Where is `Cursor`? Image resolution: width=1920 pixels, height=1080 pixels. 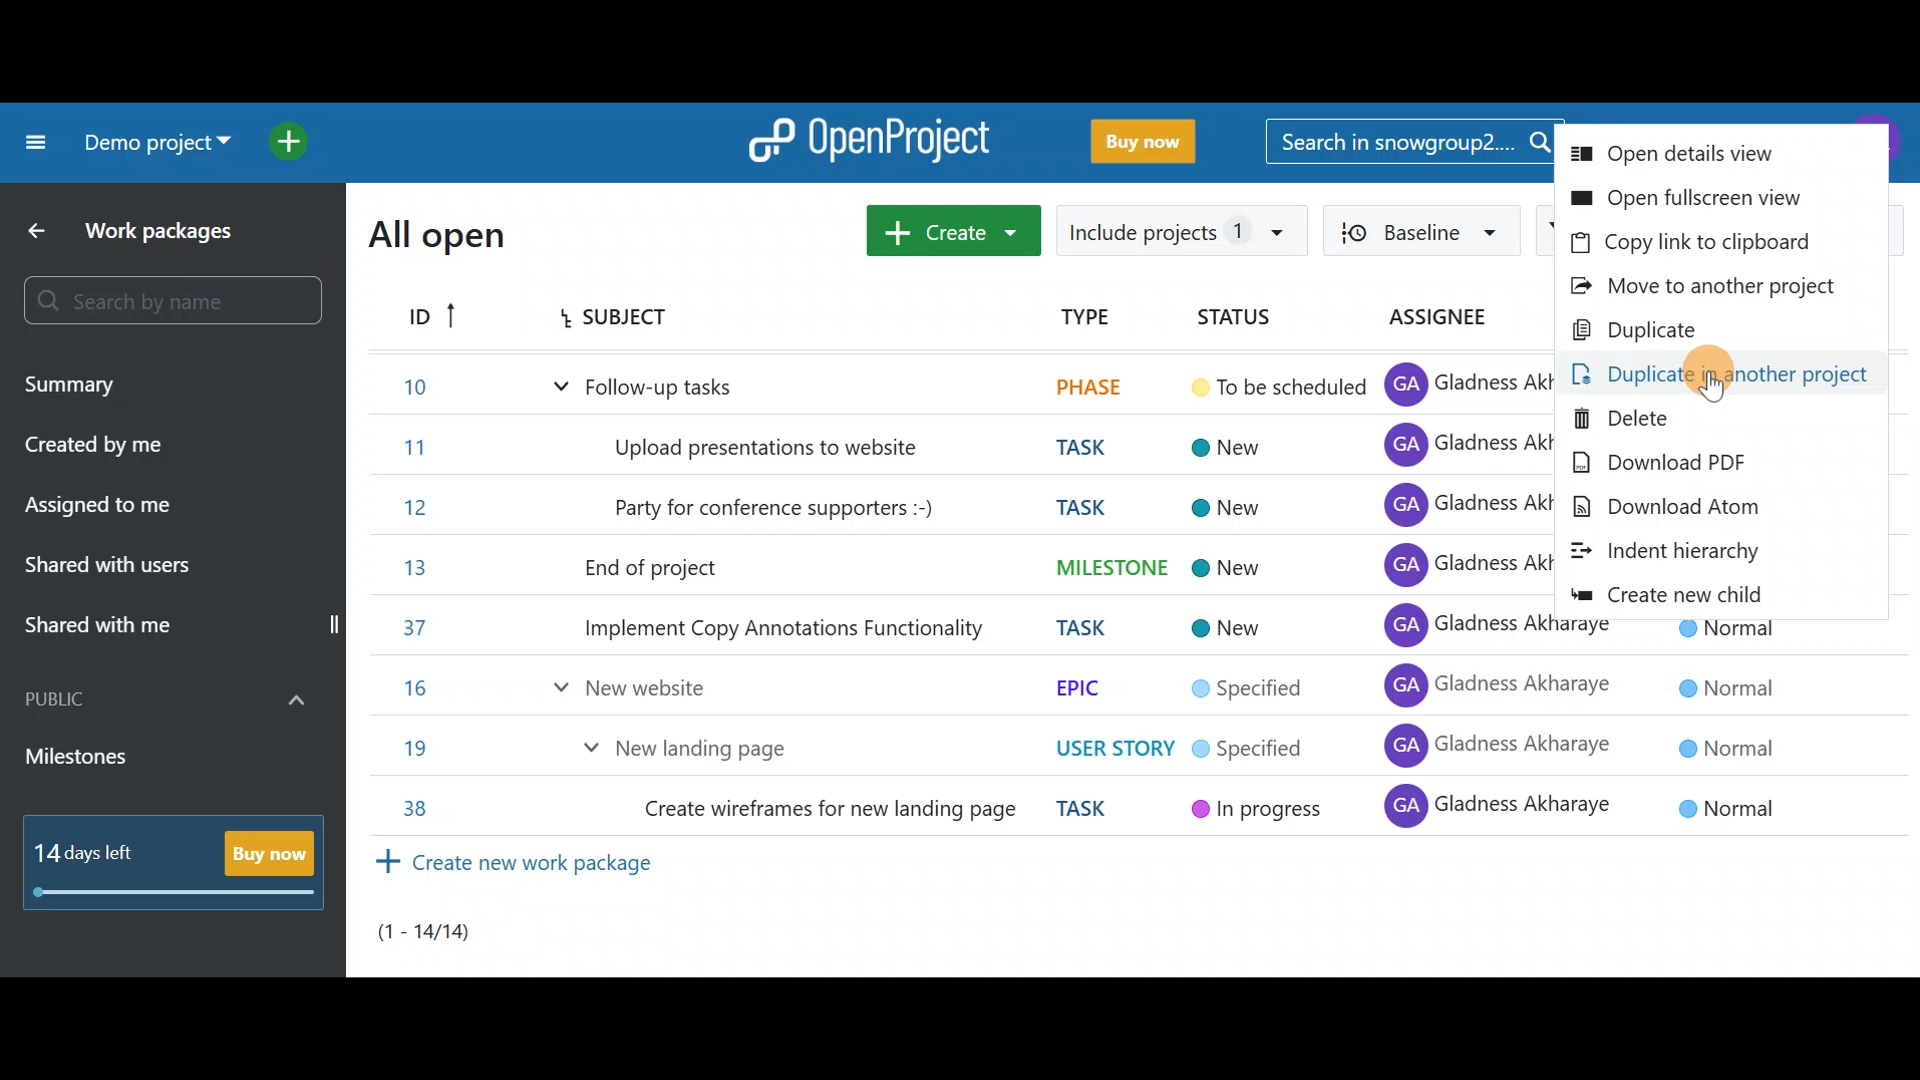
Cursor is located at coordinates (1734, 376).